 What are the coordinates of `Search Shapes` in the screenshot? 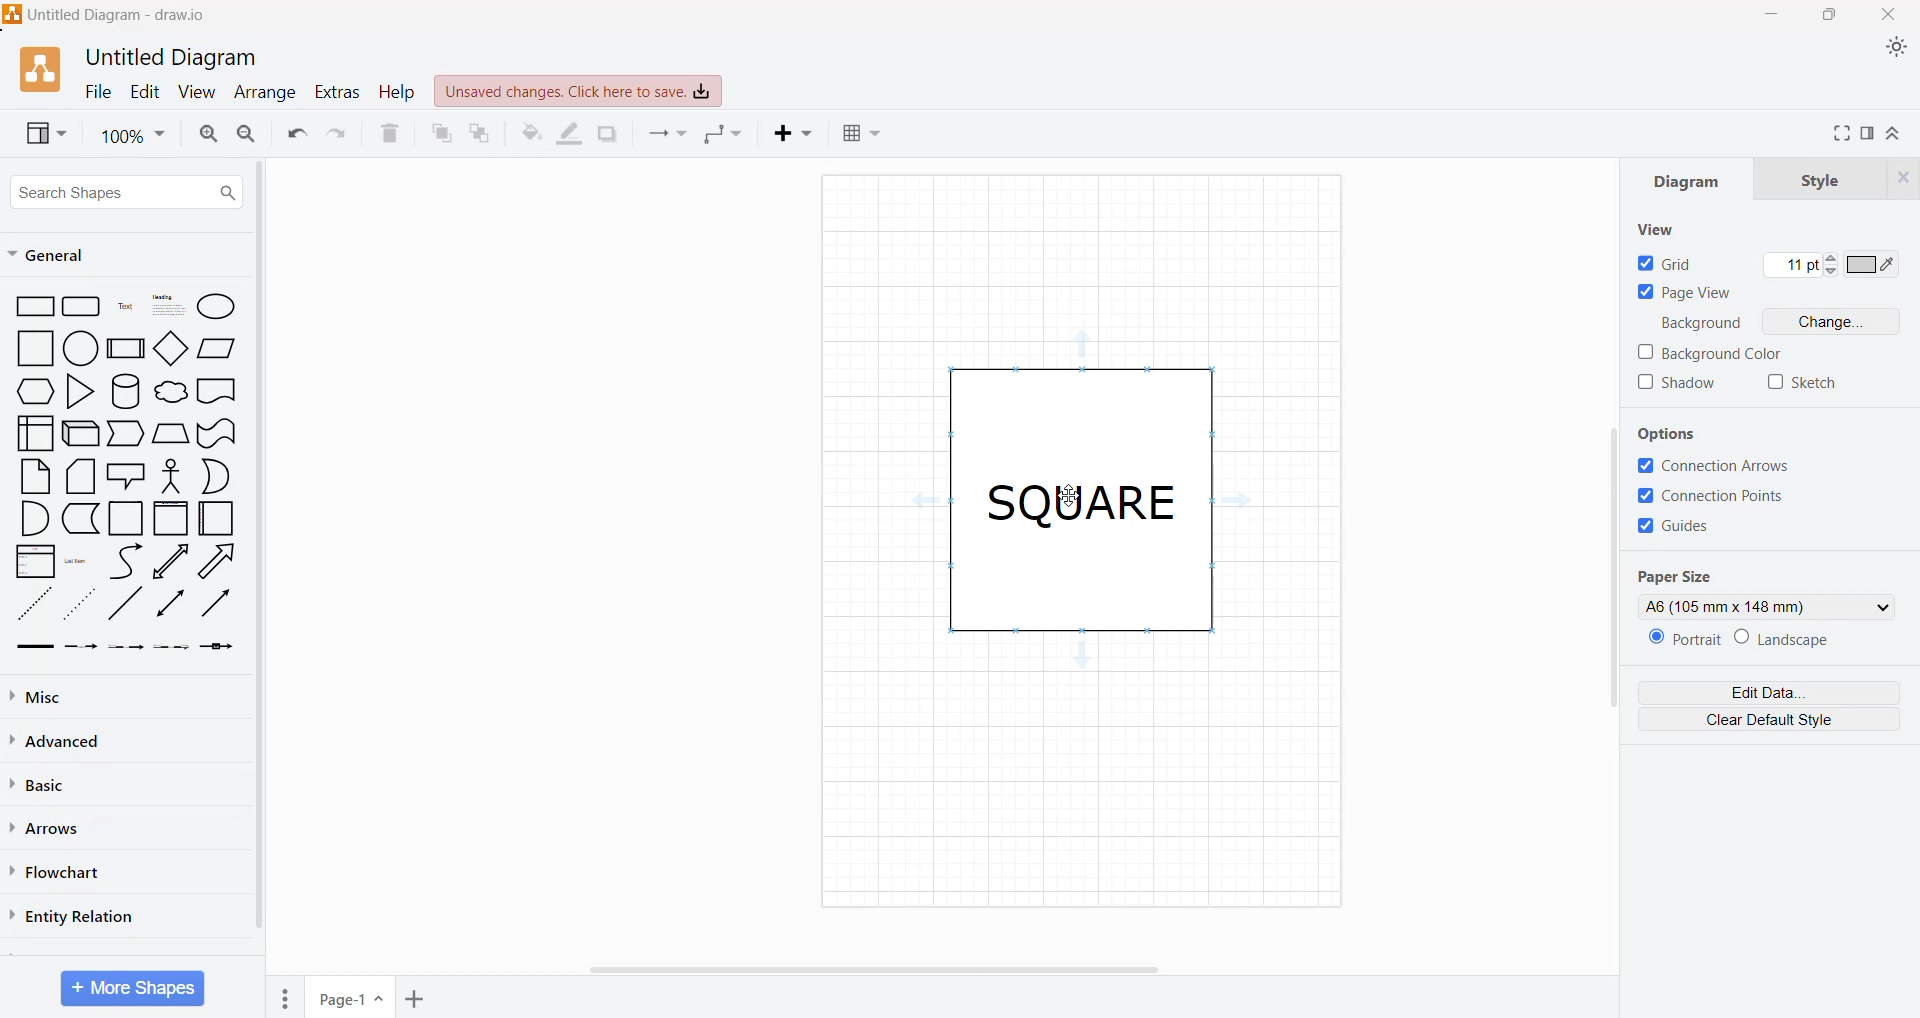 It's located at (126, 191).